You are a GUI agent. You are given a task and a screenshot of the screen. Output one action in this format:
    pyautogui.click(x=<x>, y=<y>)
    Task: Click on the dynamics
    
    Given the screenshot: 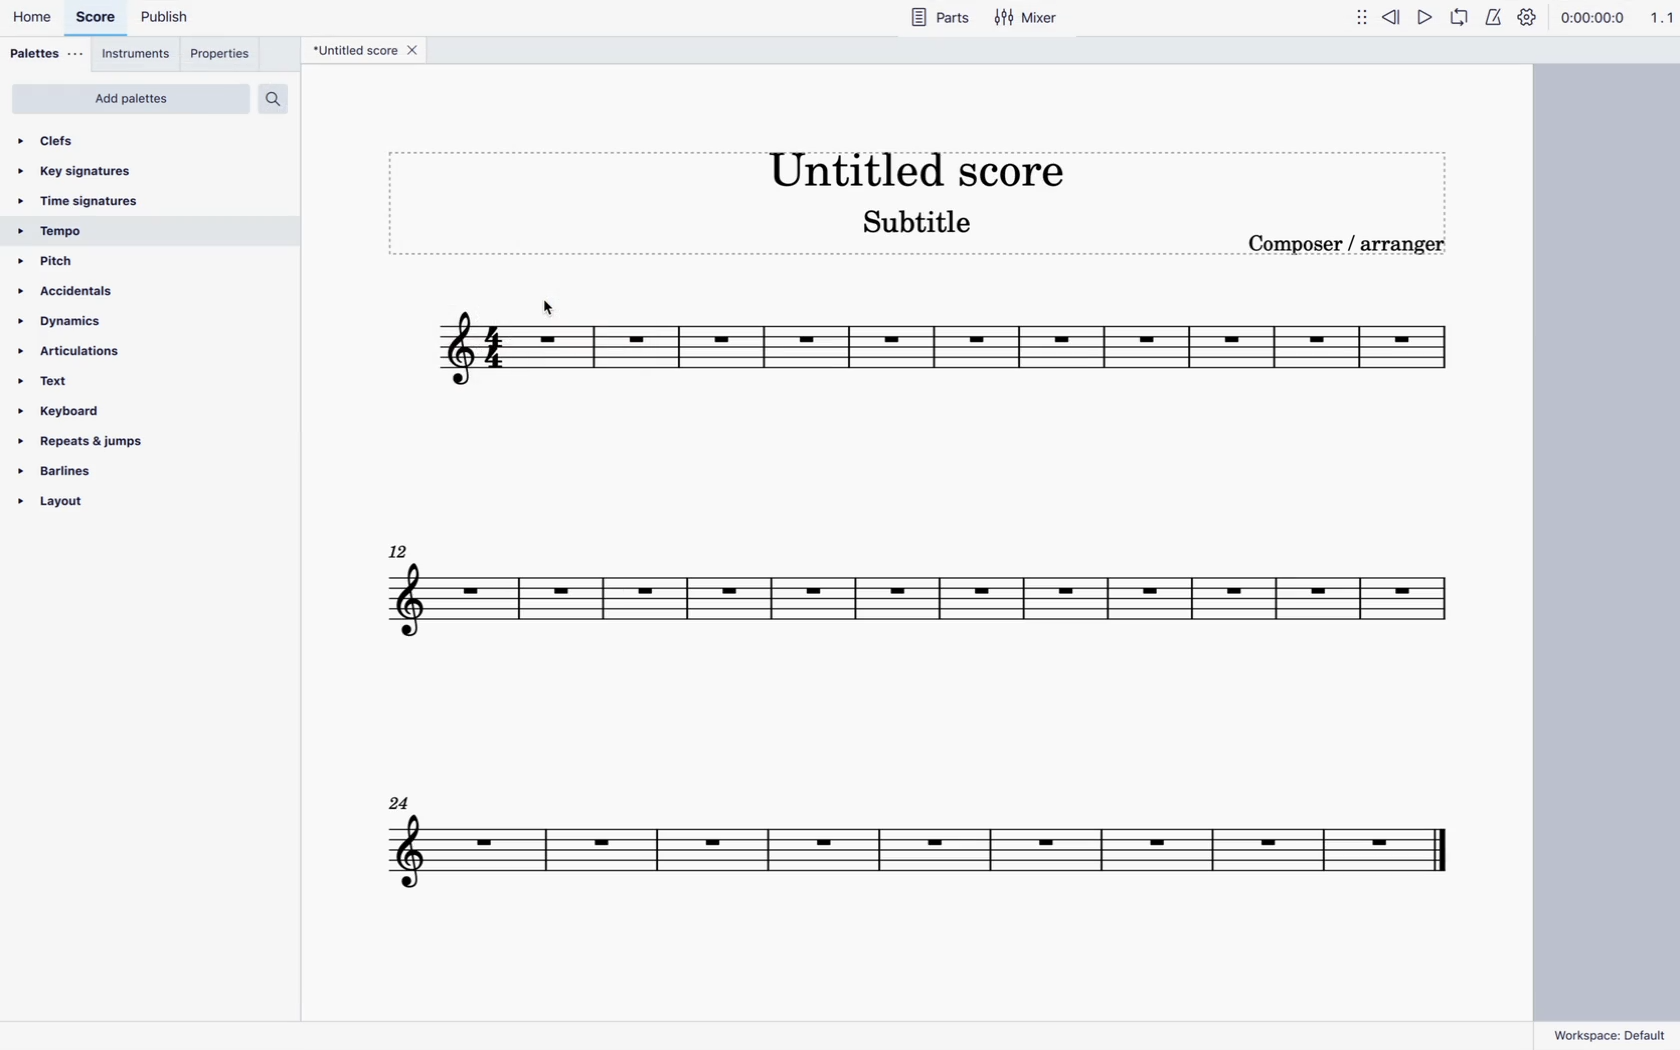 What is the action you would take?
    pyautogui.click(x=82, y=320)
    